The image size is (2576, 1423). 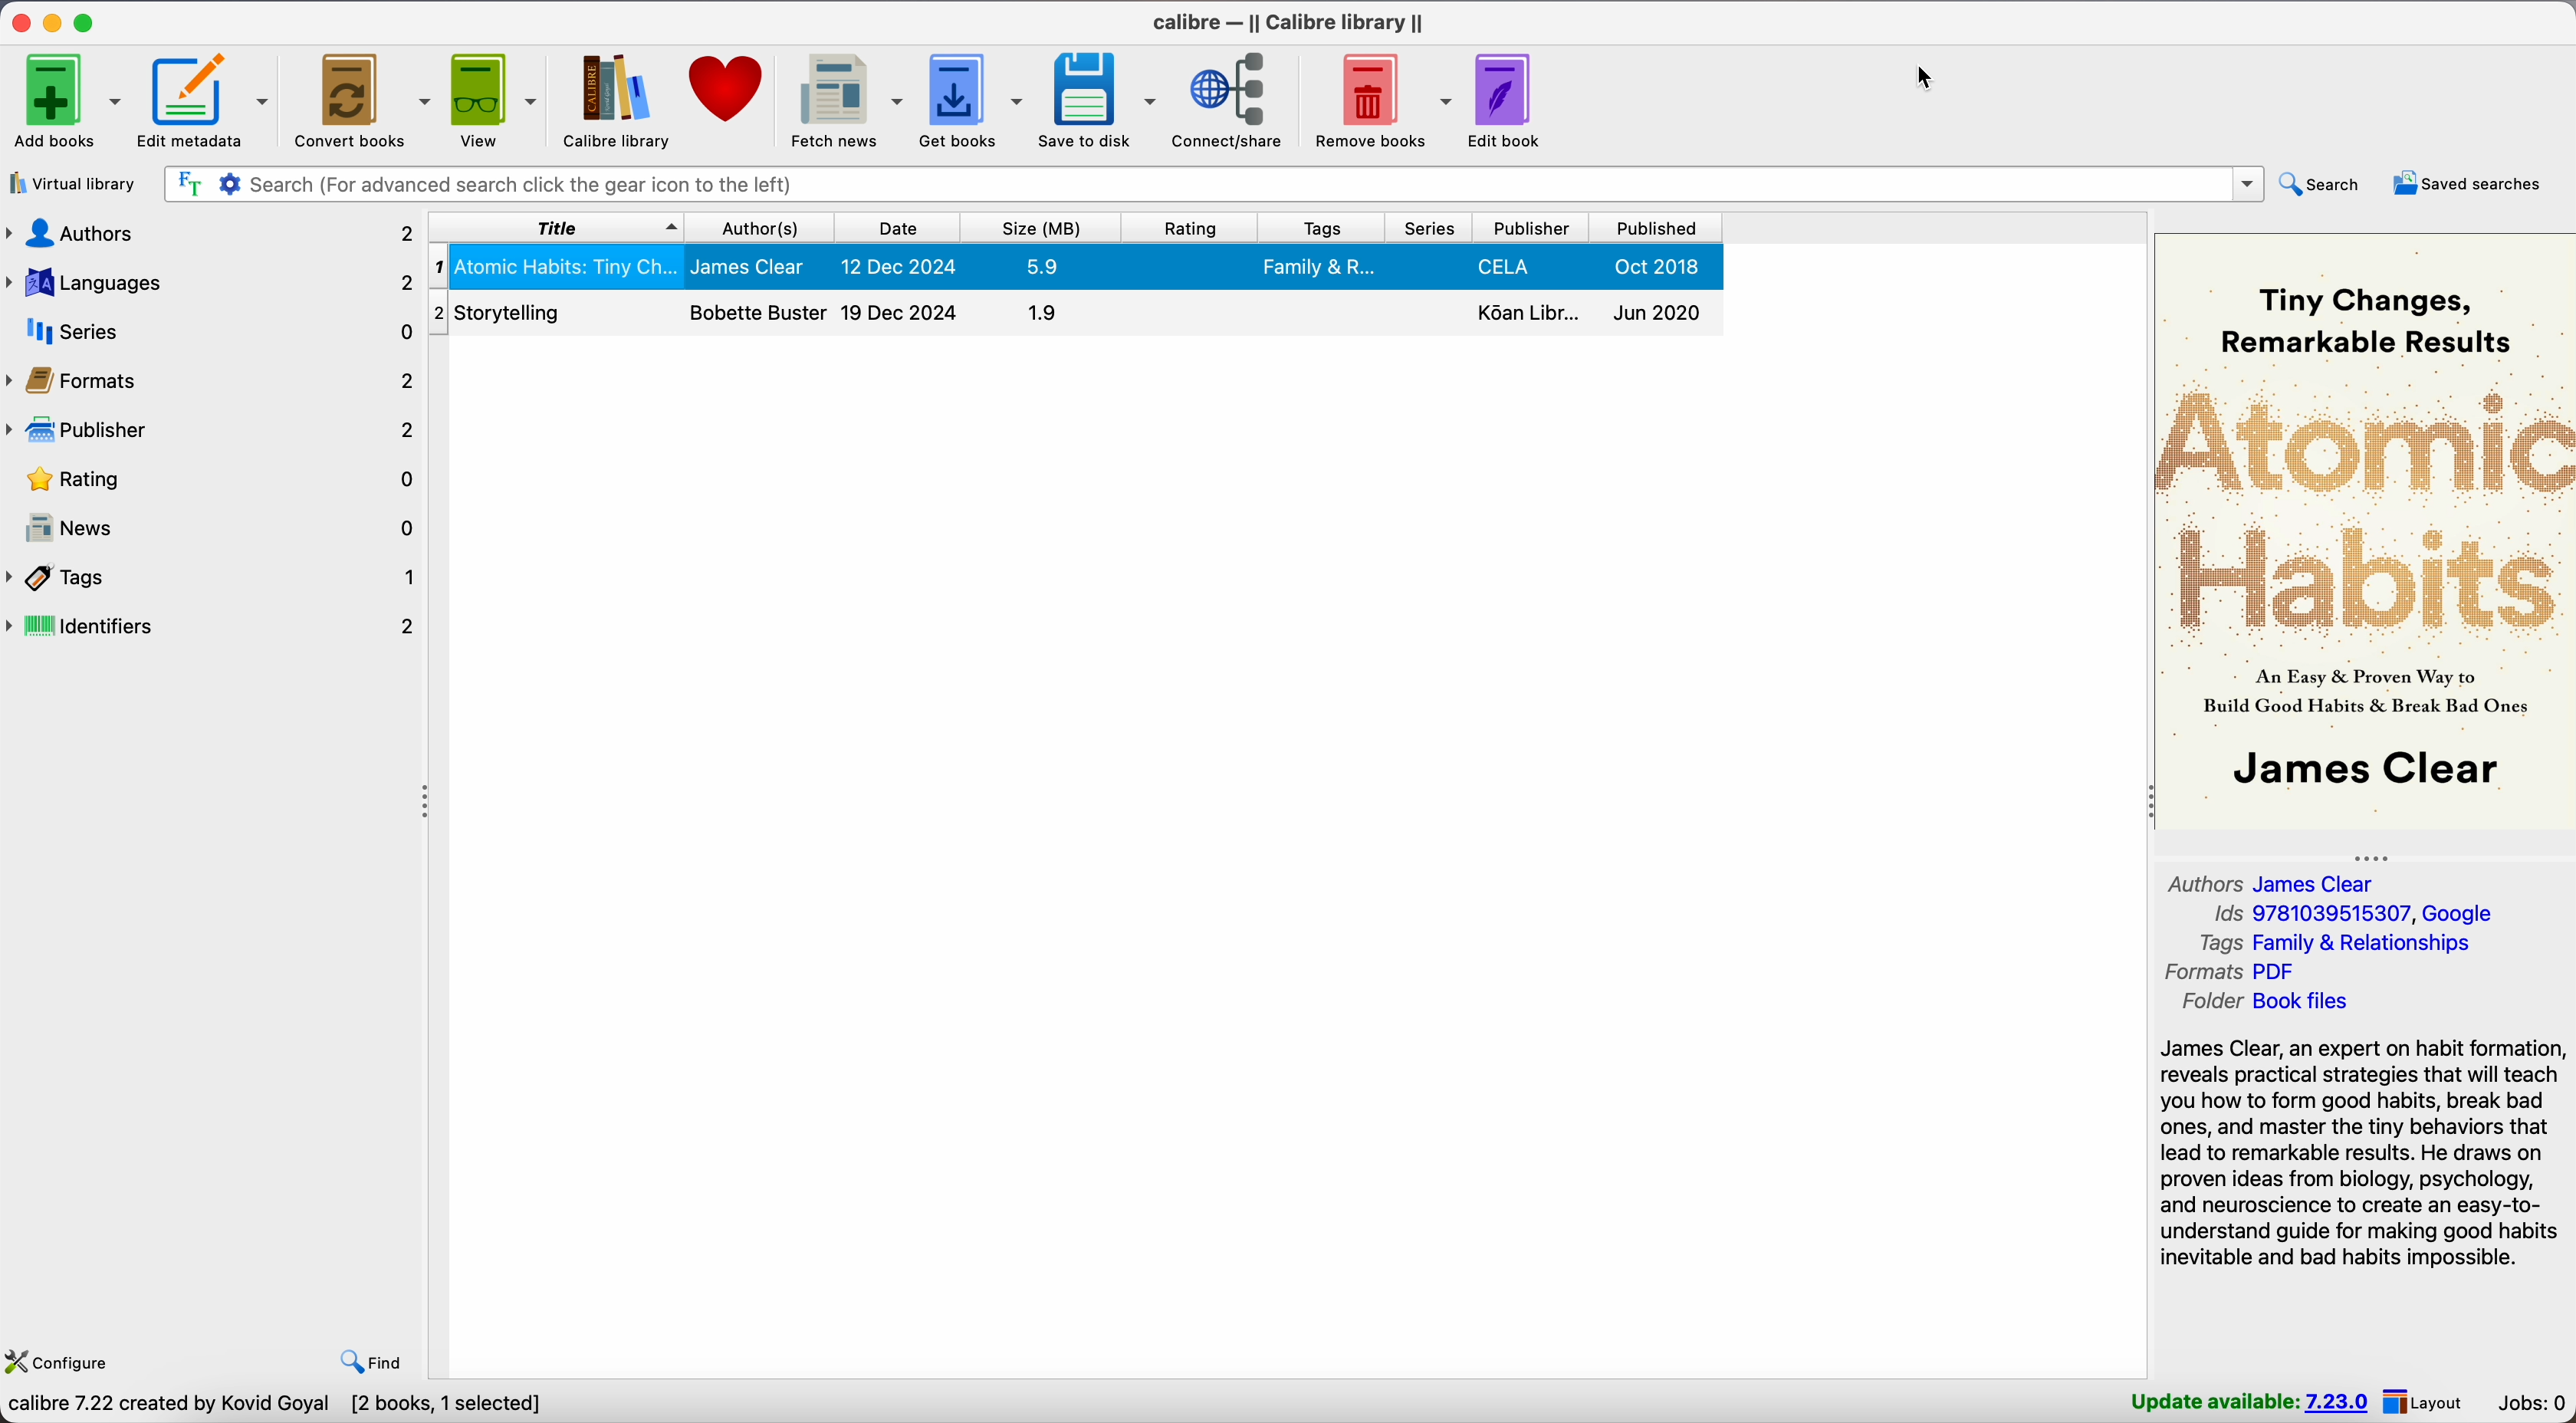 I want to click on remove books, so click(x=1381, y=100).